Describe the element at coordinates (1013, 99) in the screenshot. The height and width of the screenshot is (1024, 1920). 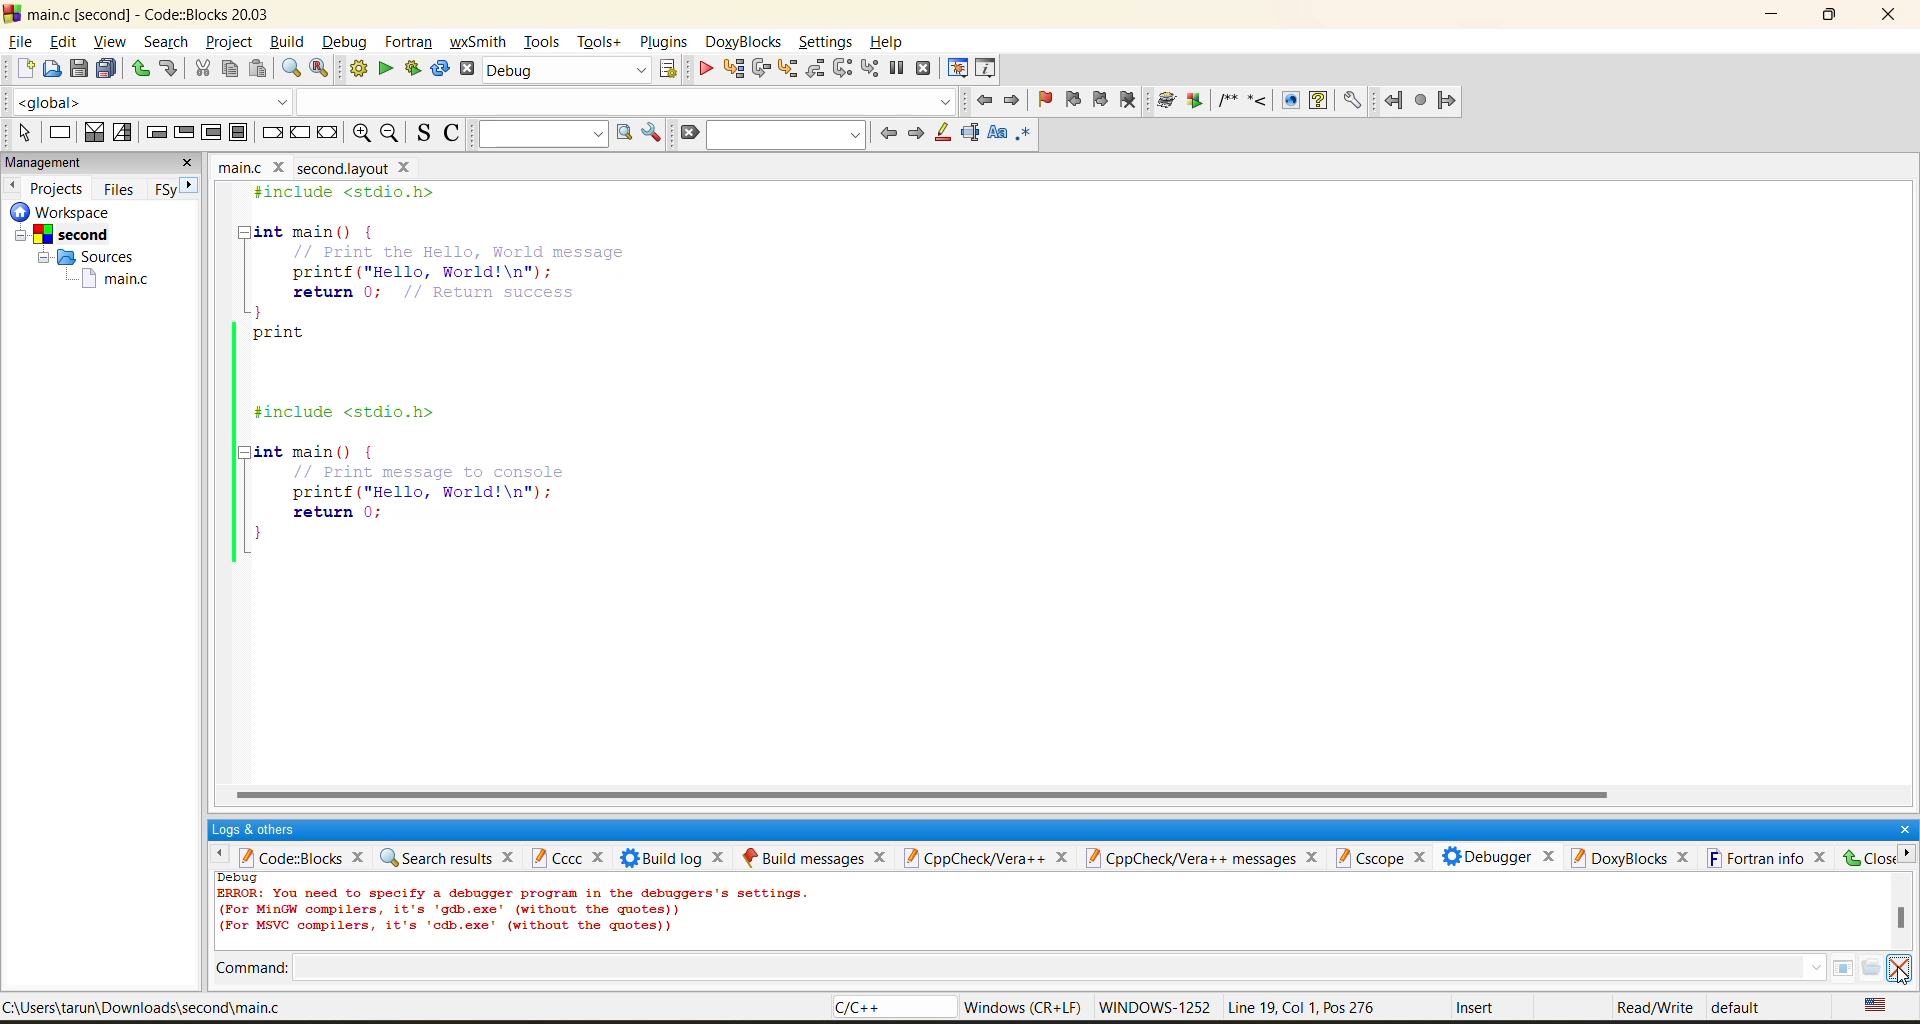
I see `jump forward` at that location.